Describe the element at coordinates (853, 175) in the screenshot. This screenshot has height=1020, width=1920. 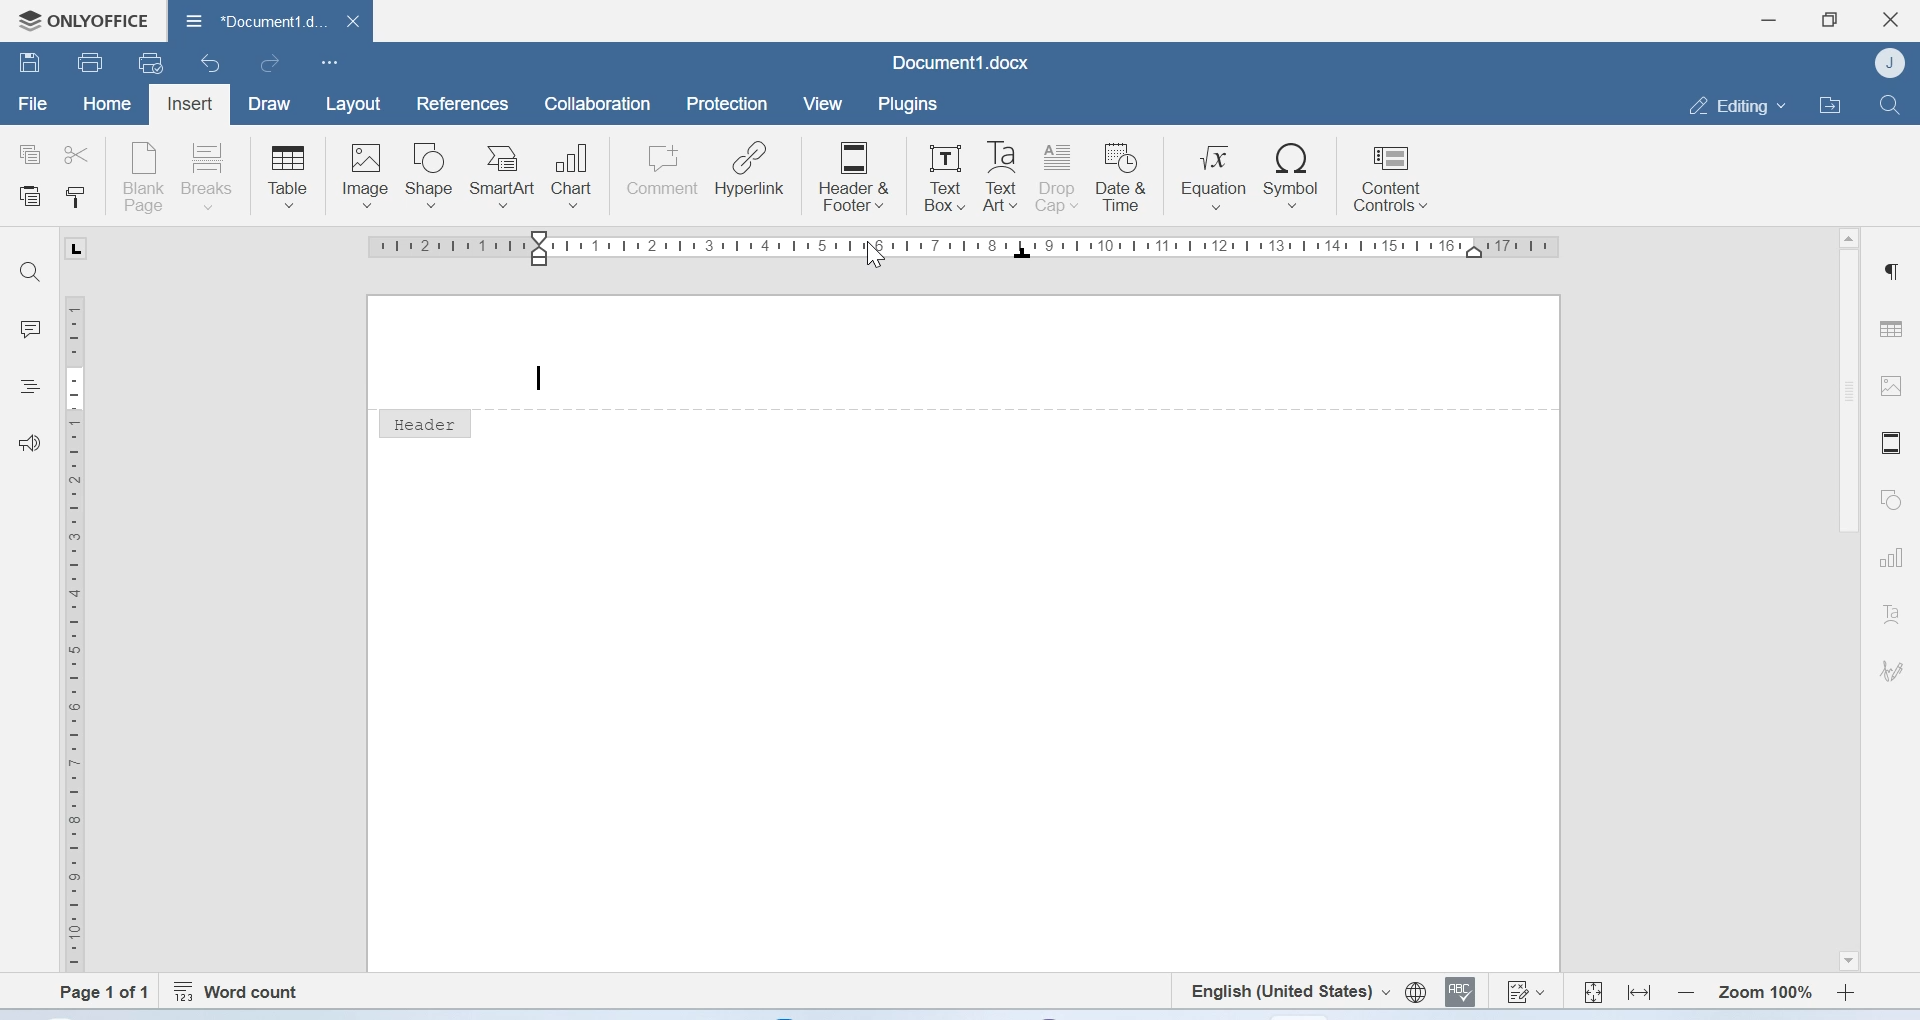
I see `Header & Footer` at that location.